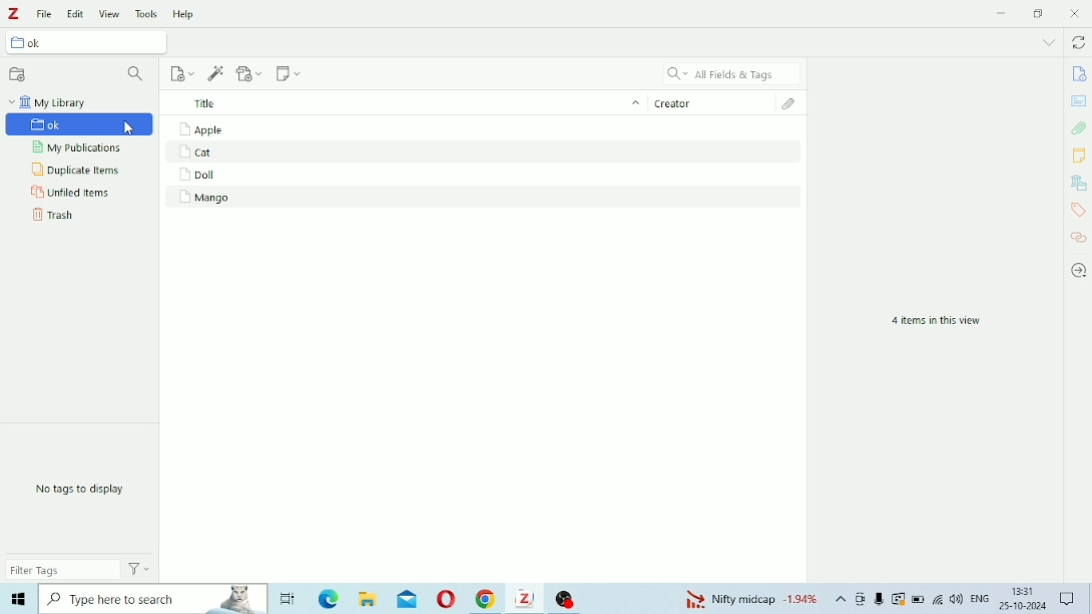 Image resolution: width=1092 pixels, height=614 pixels. Describe the element at coordinates (197, 175) in the screenshot. I see `Doll` at that location.